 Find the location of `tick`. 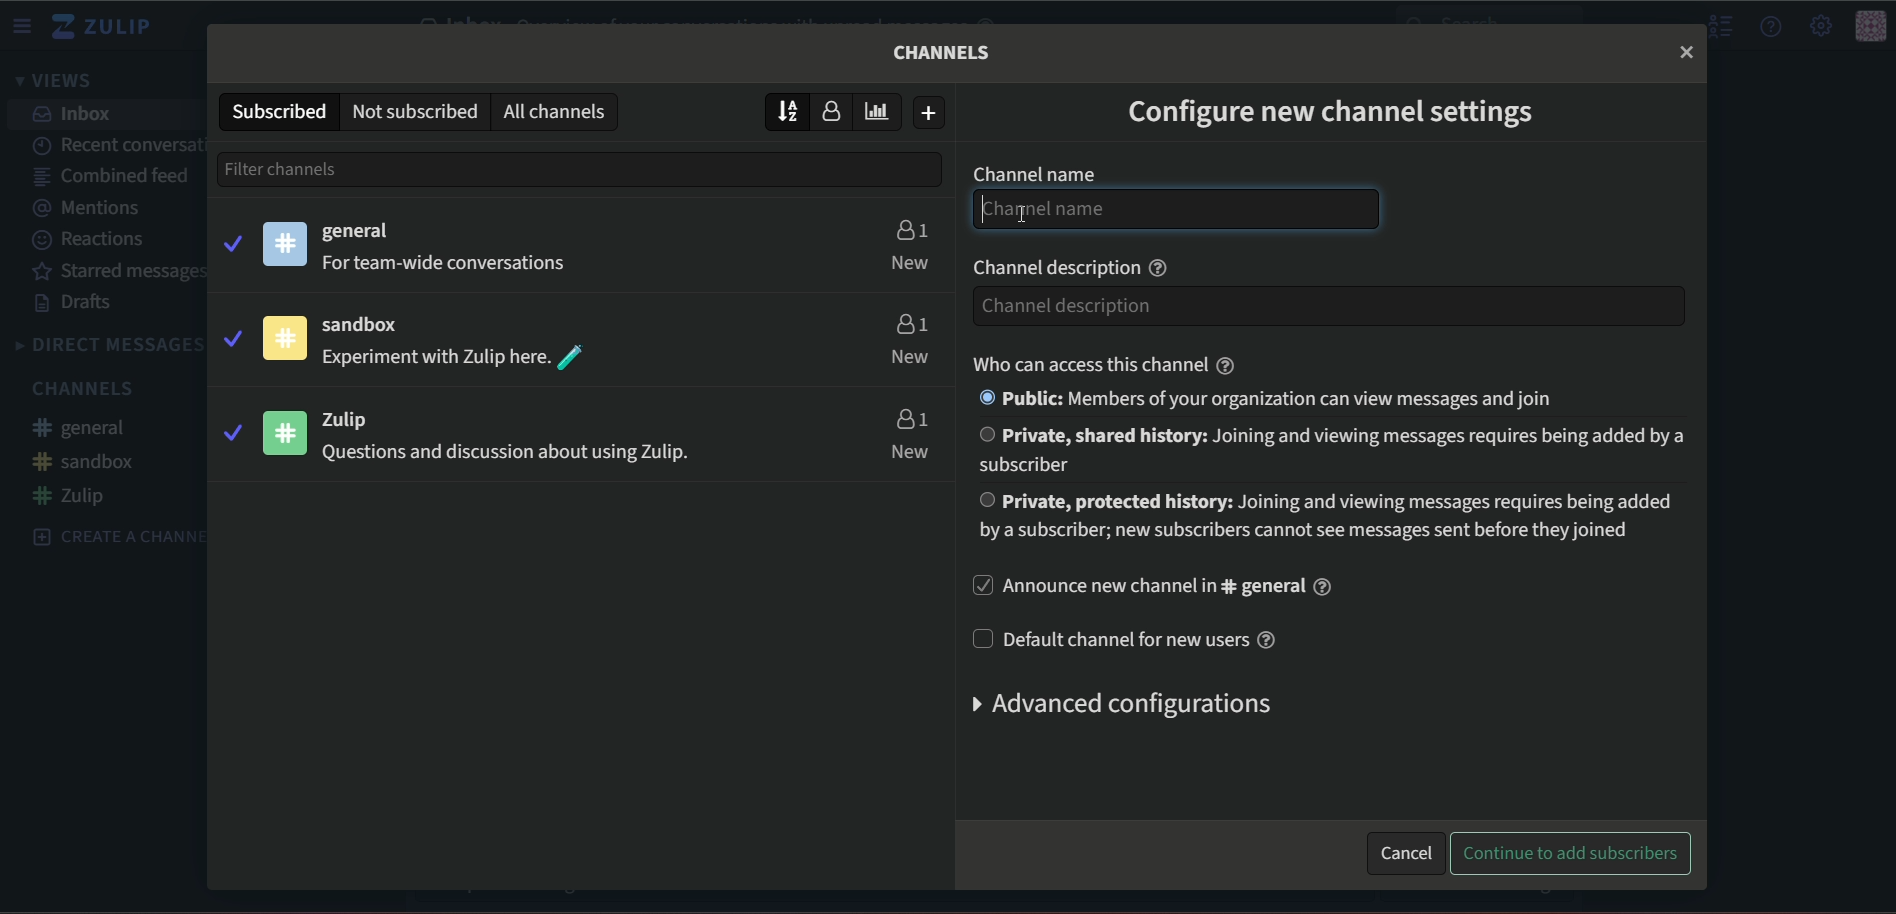

tick is located at coordinates (230, 432).